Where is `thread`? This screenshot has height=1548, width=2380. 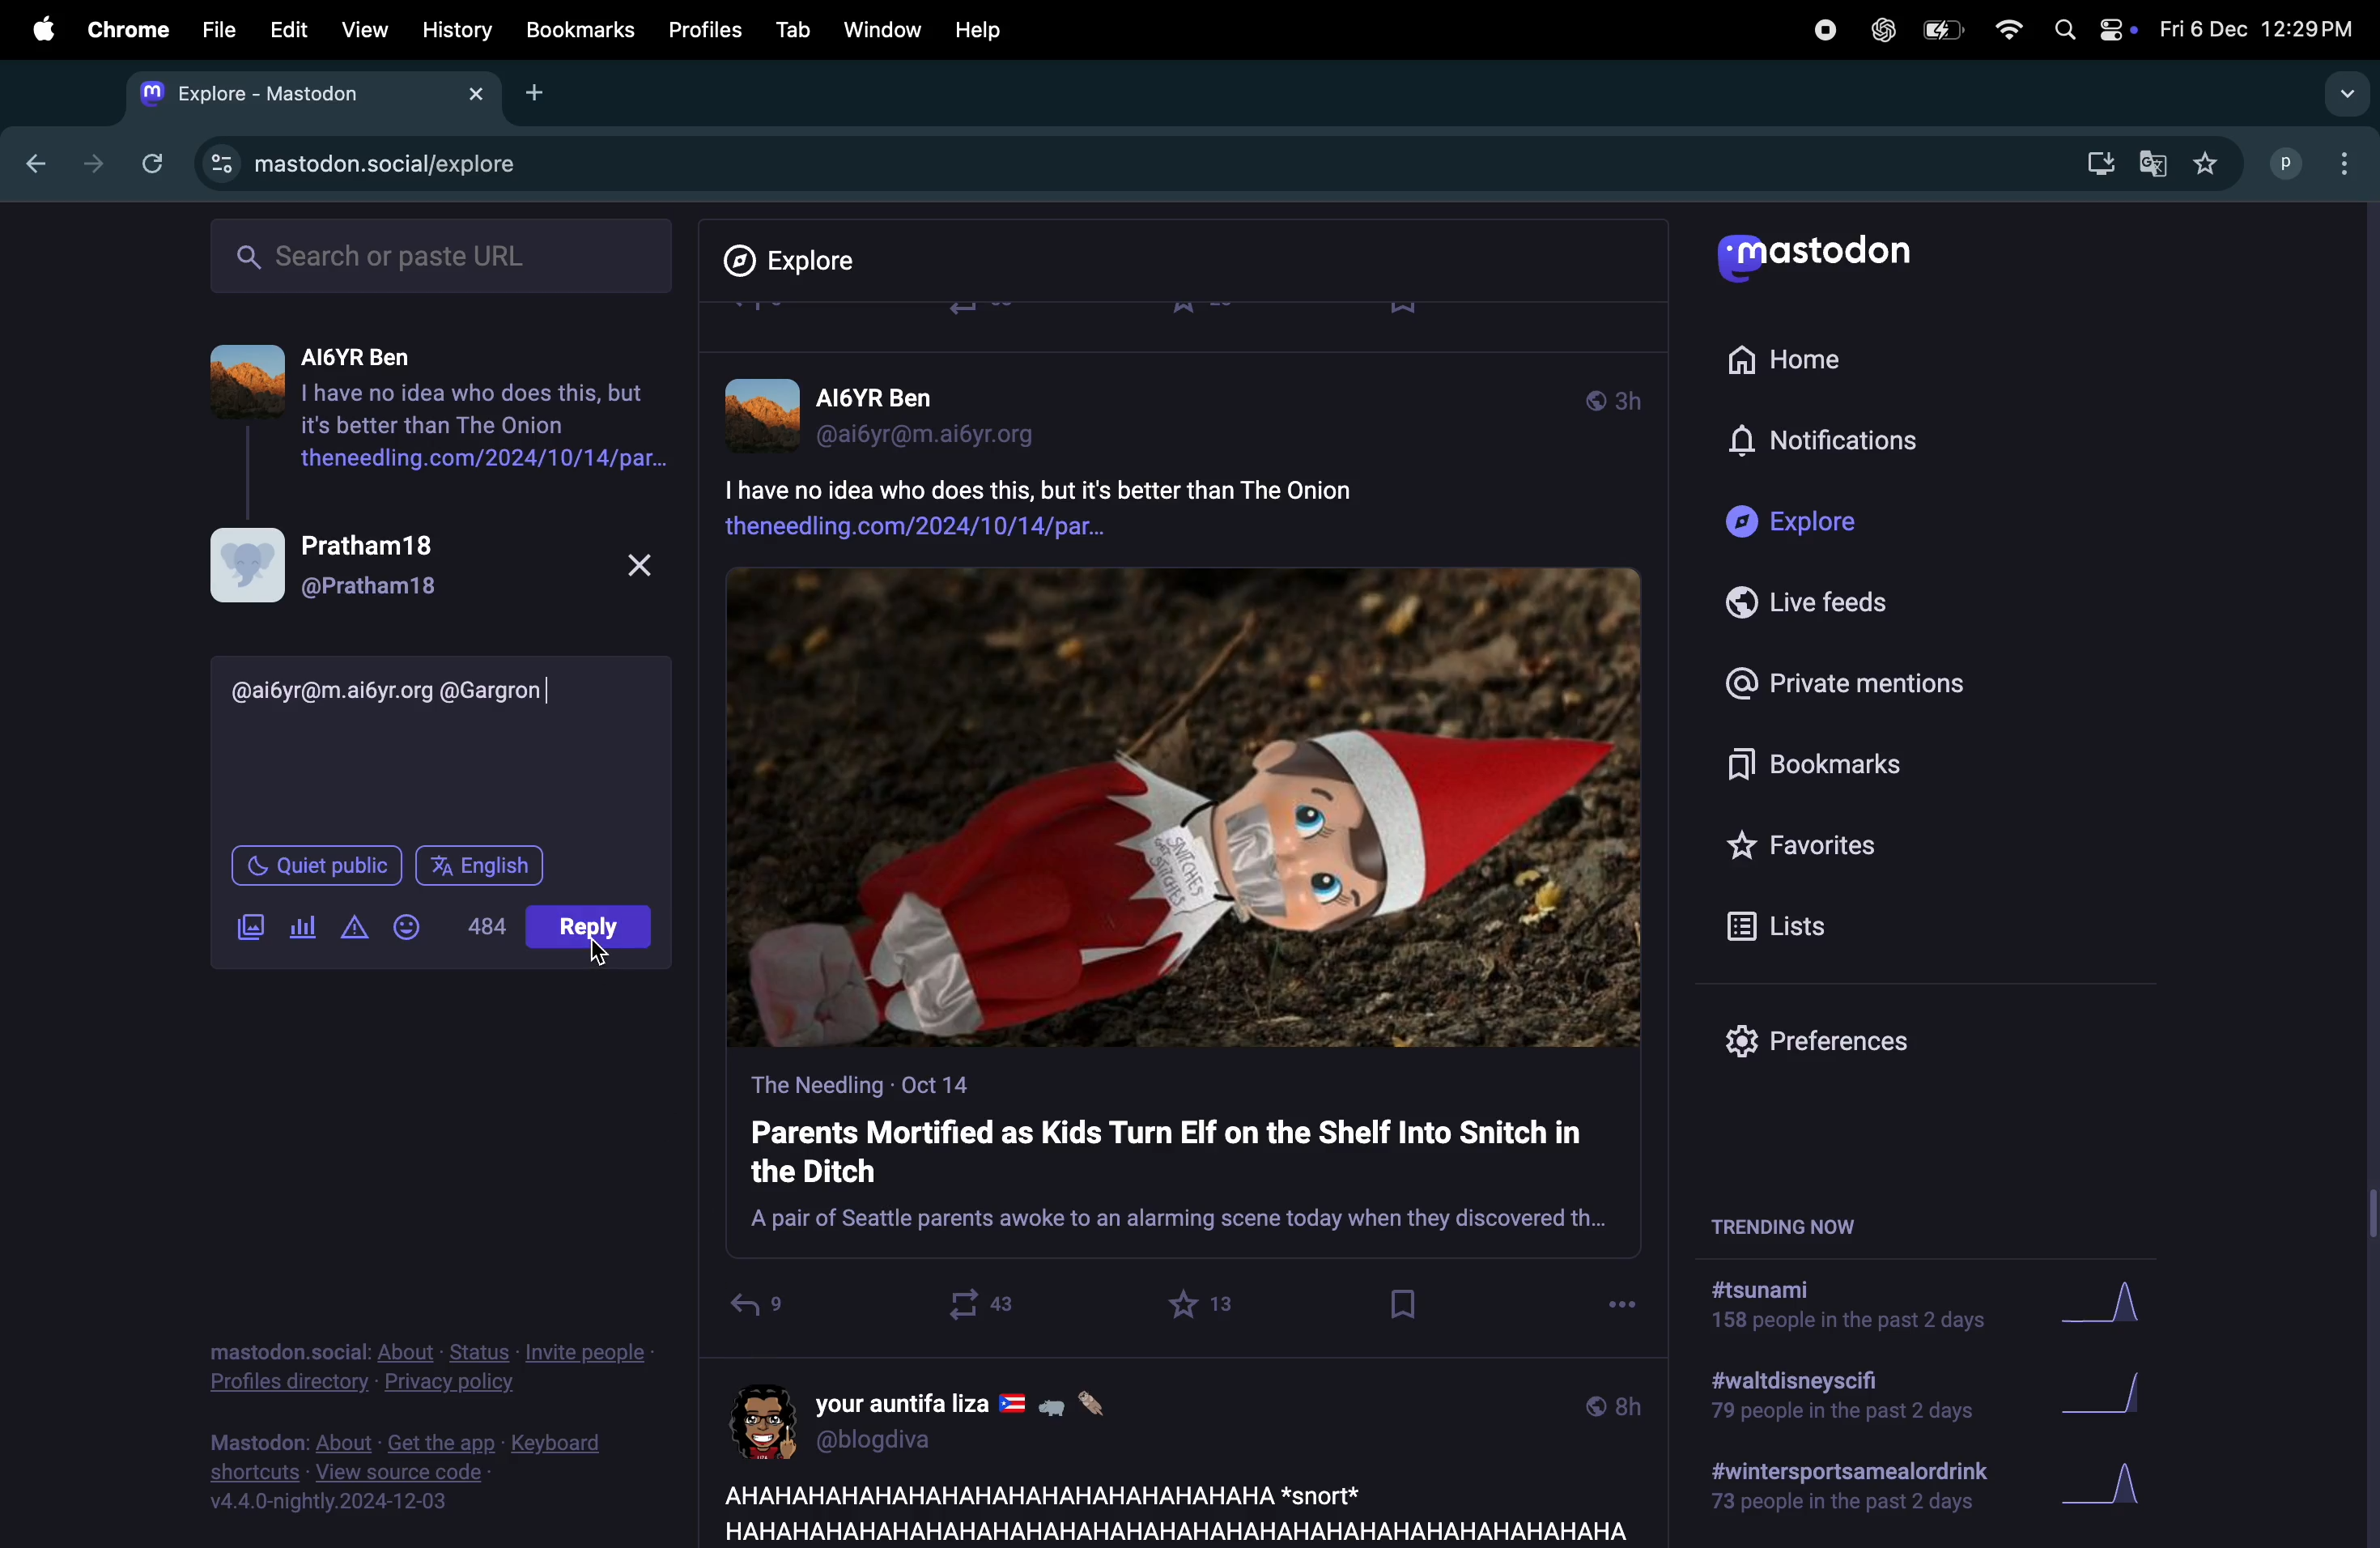 thread is located at coordinates (439, 405).